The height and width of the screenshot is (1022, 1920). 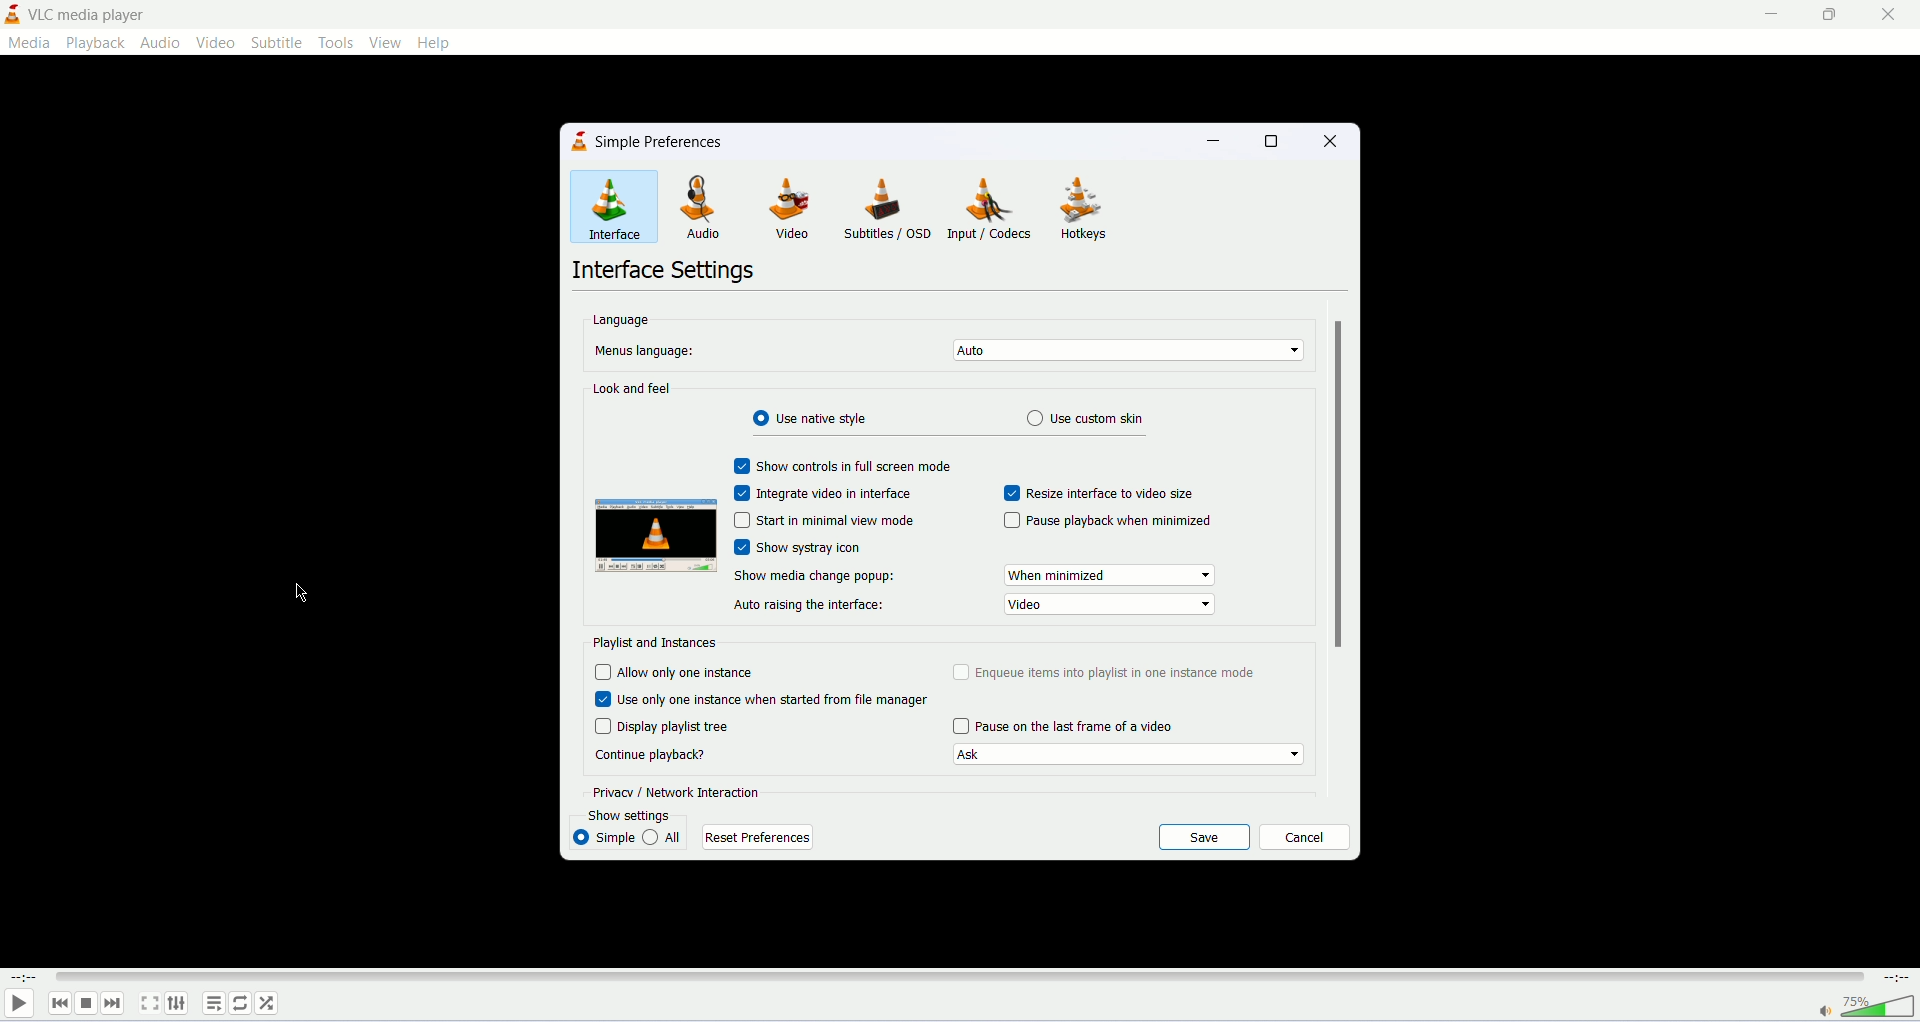 I want to click on Menu's language, so click(x=647, y=352).